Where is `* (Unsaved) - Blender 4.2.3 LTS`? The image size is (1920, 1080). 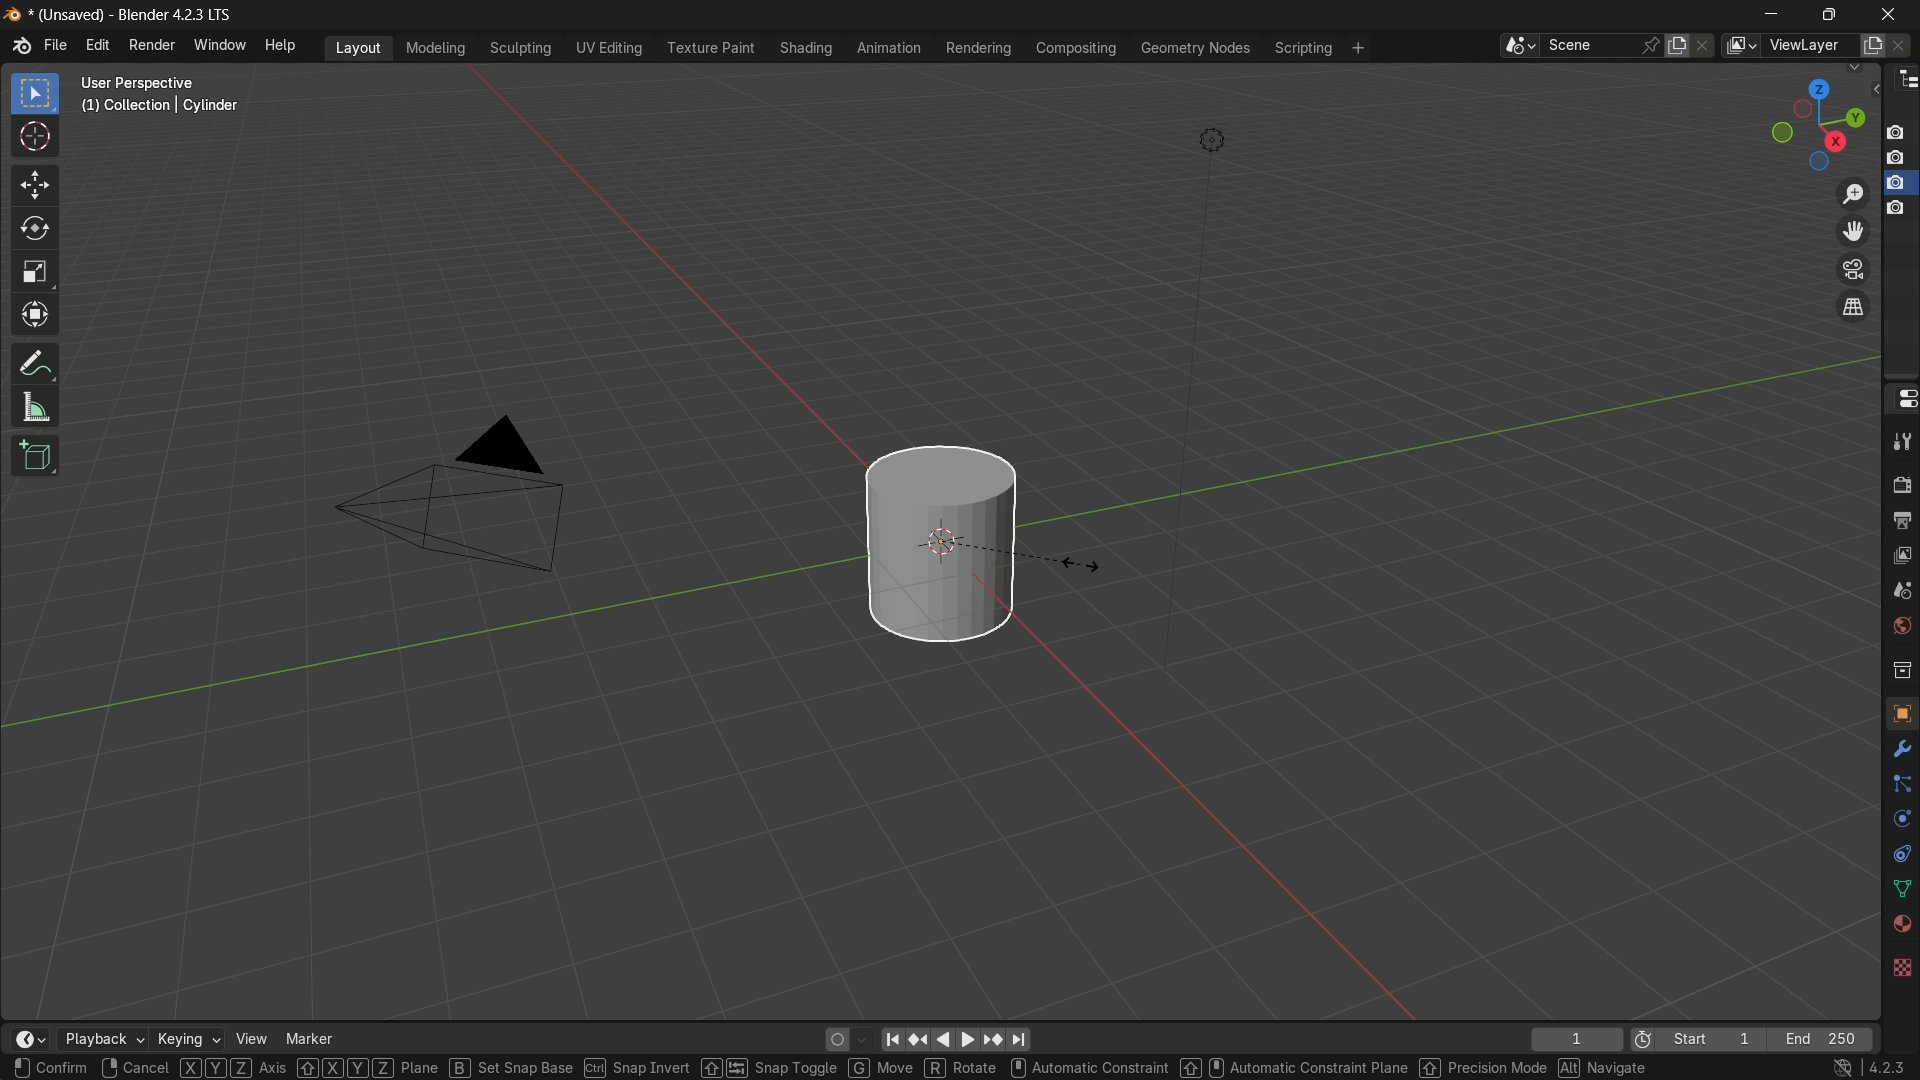
* (Unsaved) - Blender 4.2.3 LTS is located at coordinates (136, 15).